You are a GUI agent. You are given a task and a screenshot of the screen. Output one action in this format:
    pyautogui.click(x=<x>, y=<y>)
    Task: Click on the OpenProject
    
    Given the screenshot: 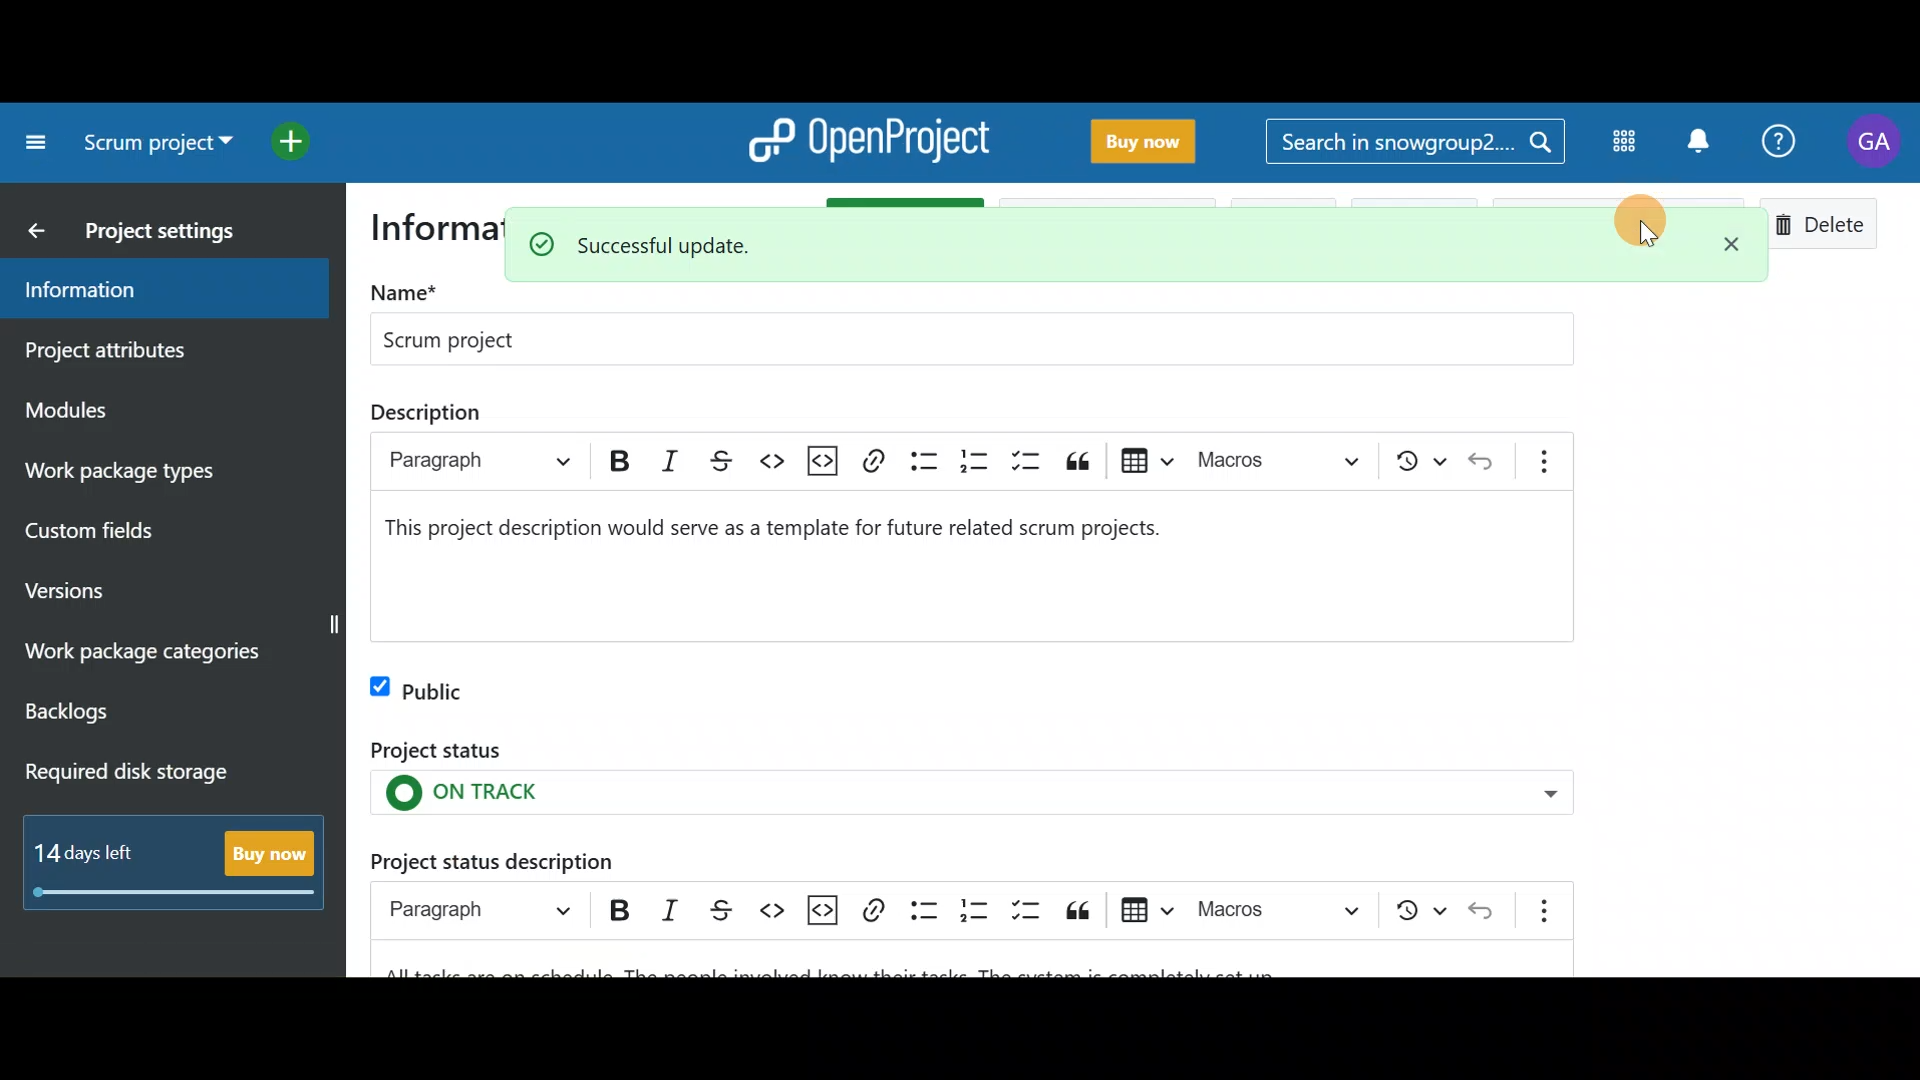 What is the action you would take?
    pyautogui.click(x=875, y=138)
    